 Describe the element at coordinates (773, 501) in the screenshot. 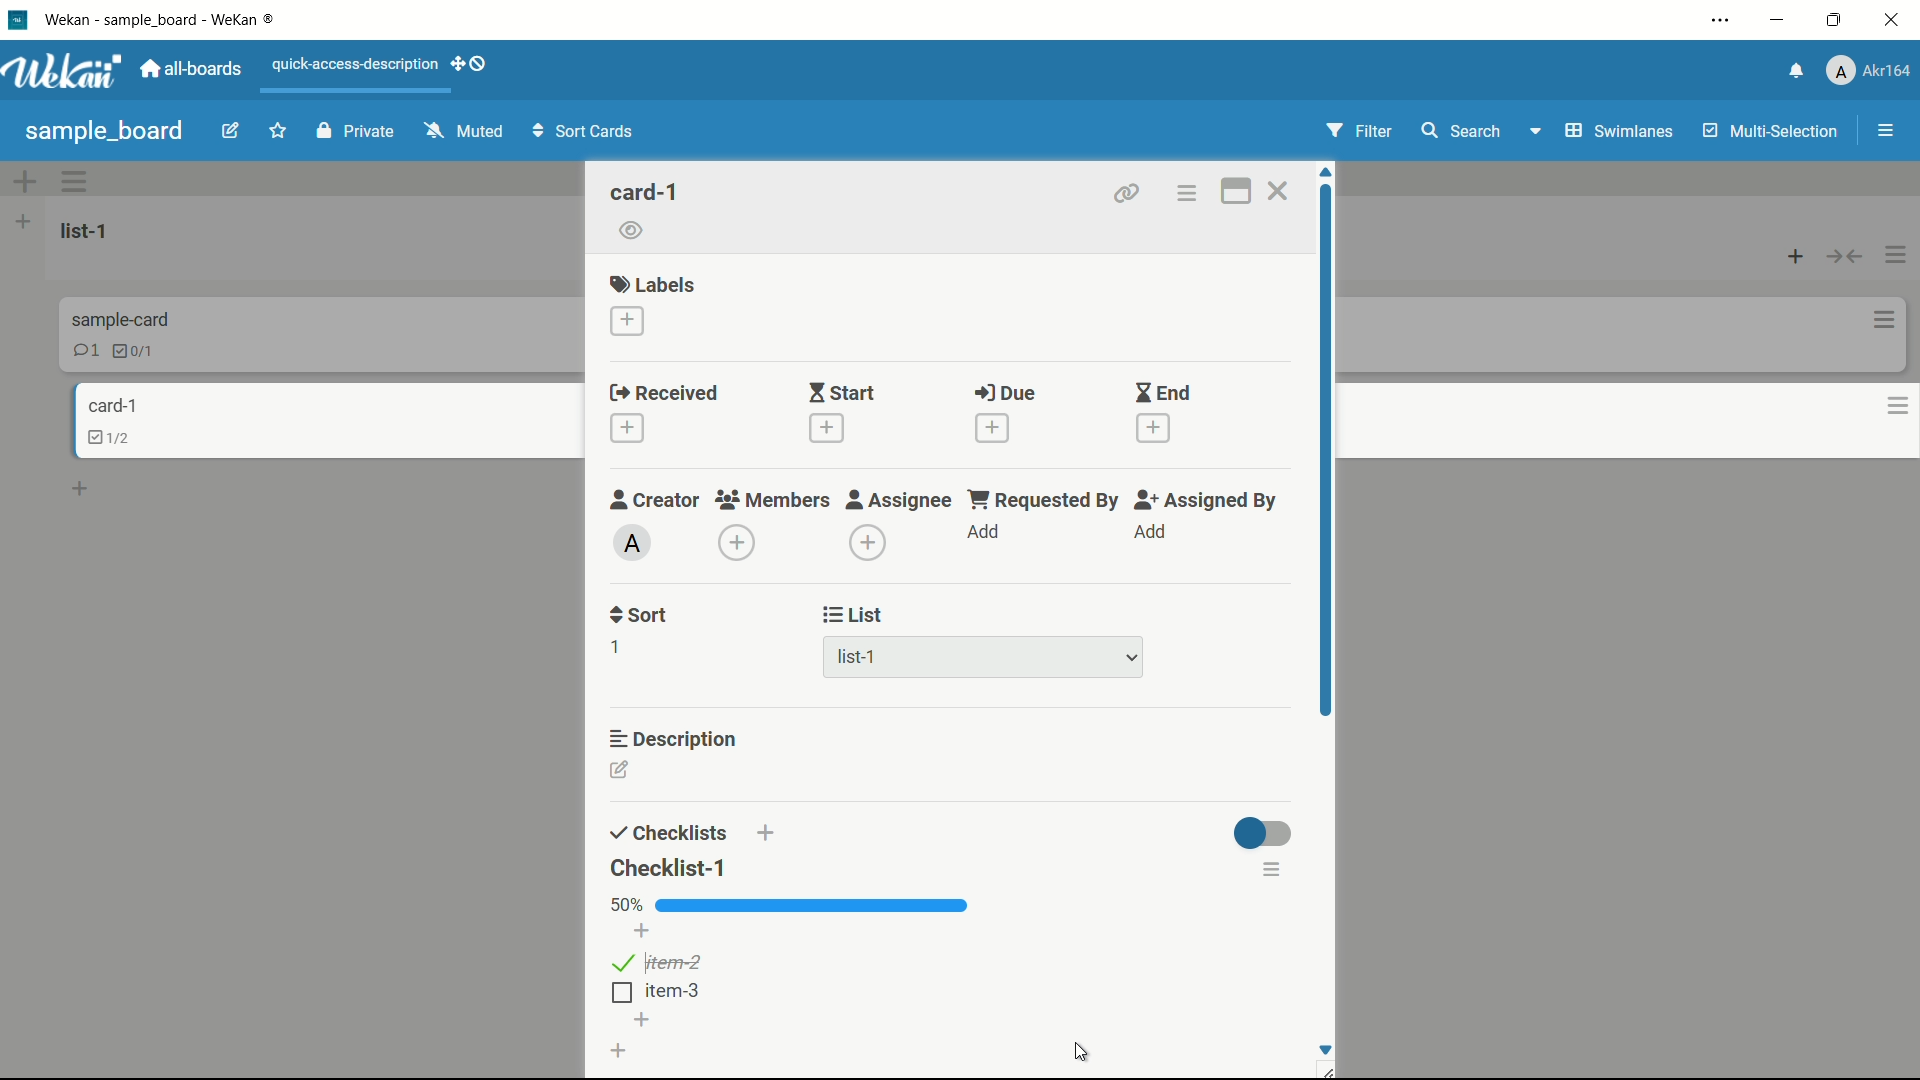

I see `members` at that location.